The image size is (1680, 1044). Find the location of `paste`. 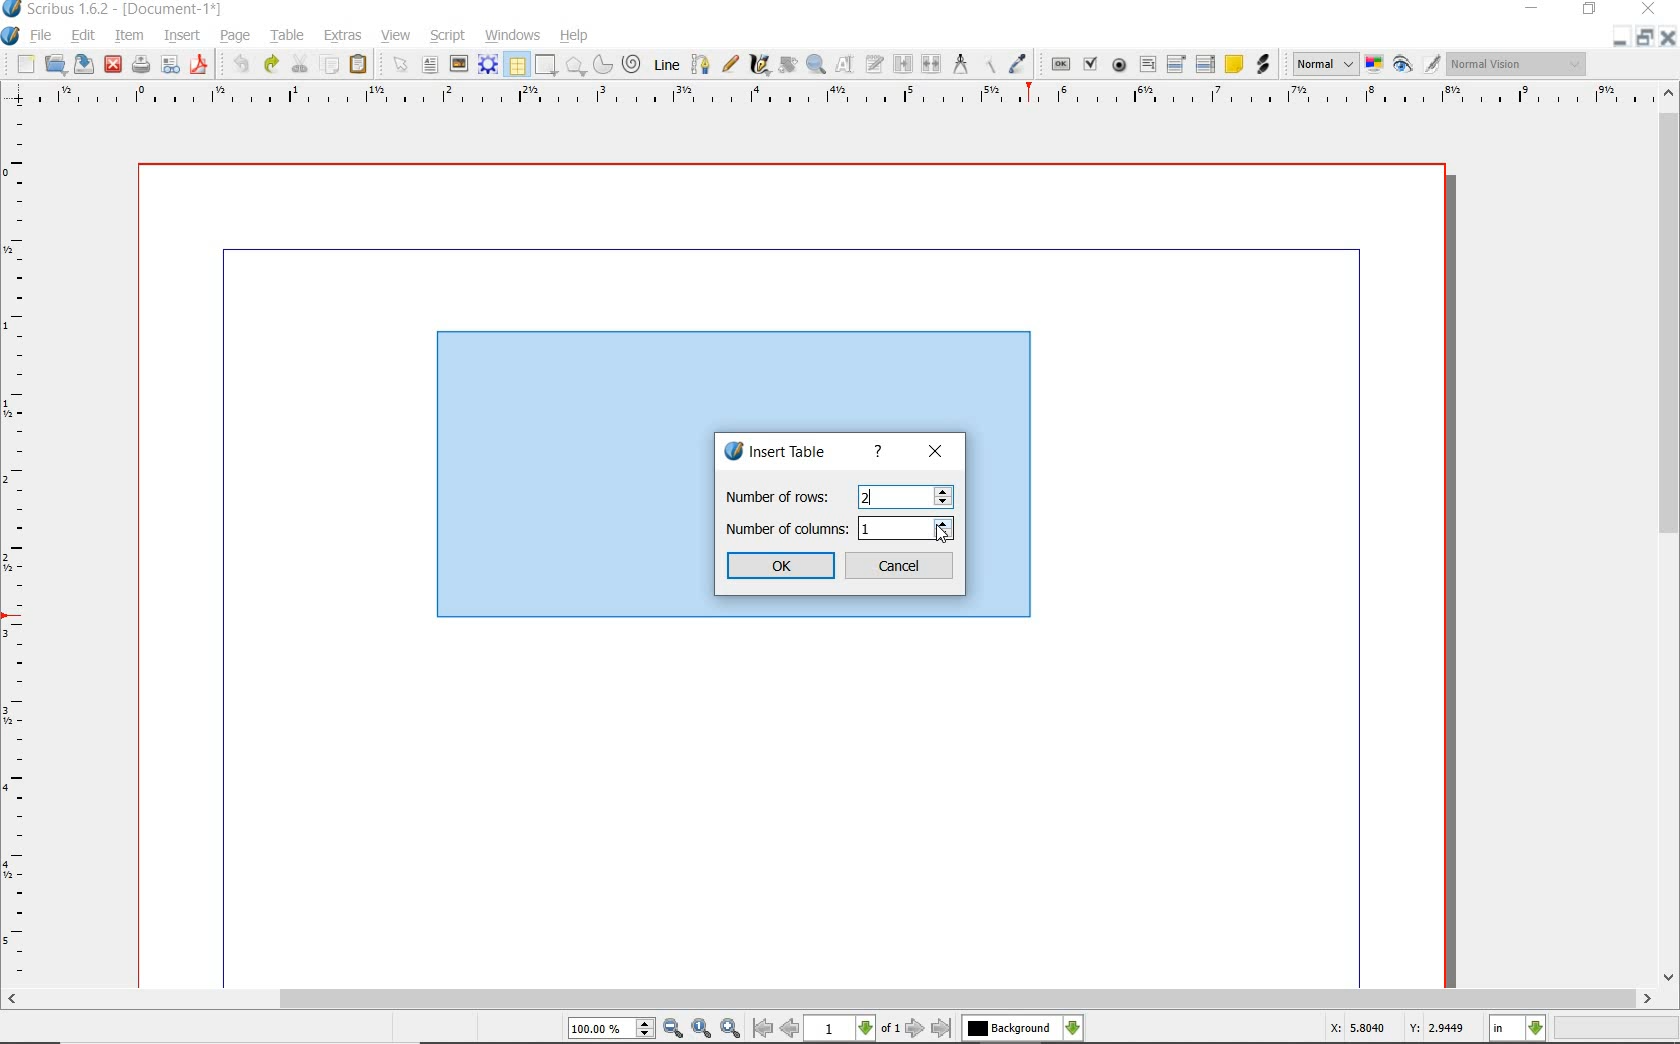

paste is located at coordinates (358, 64).